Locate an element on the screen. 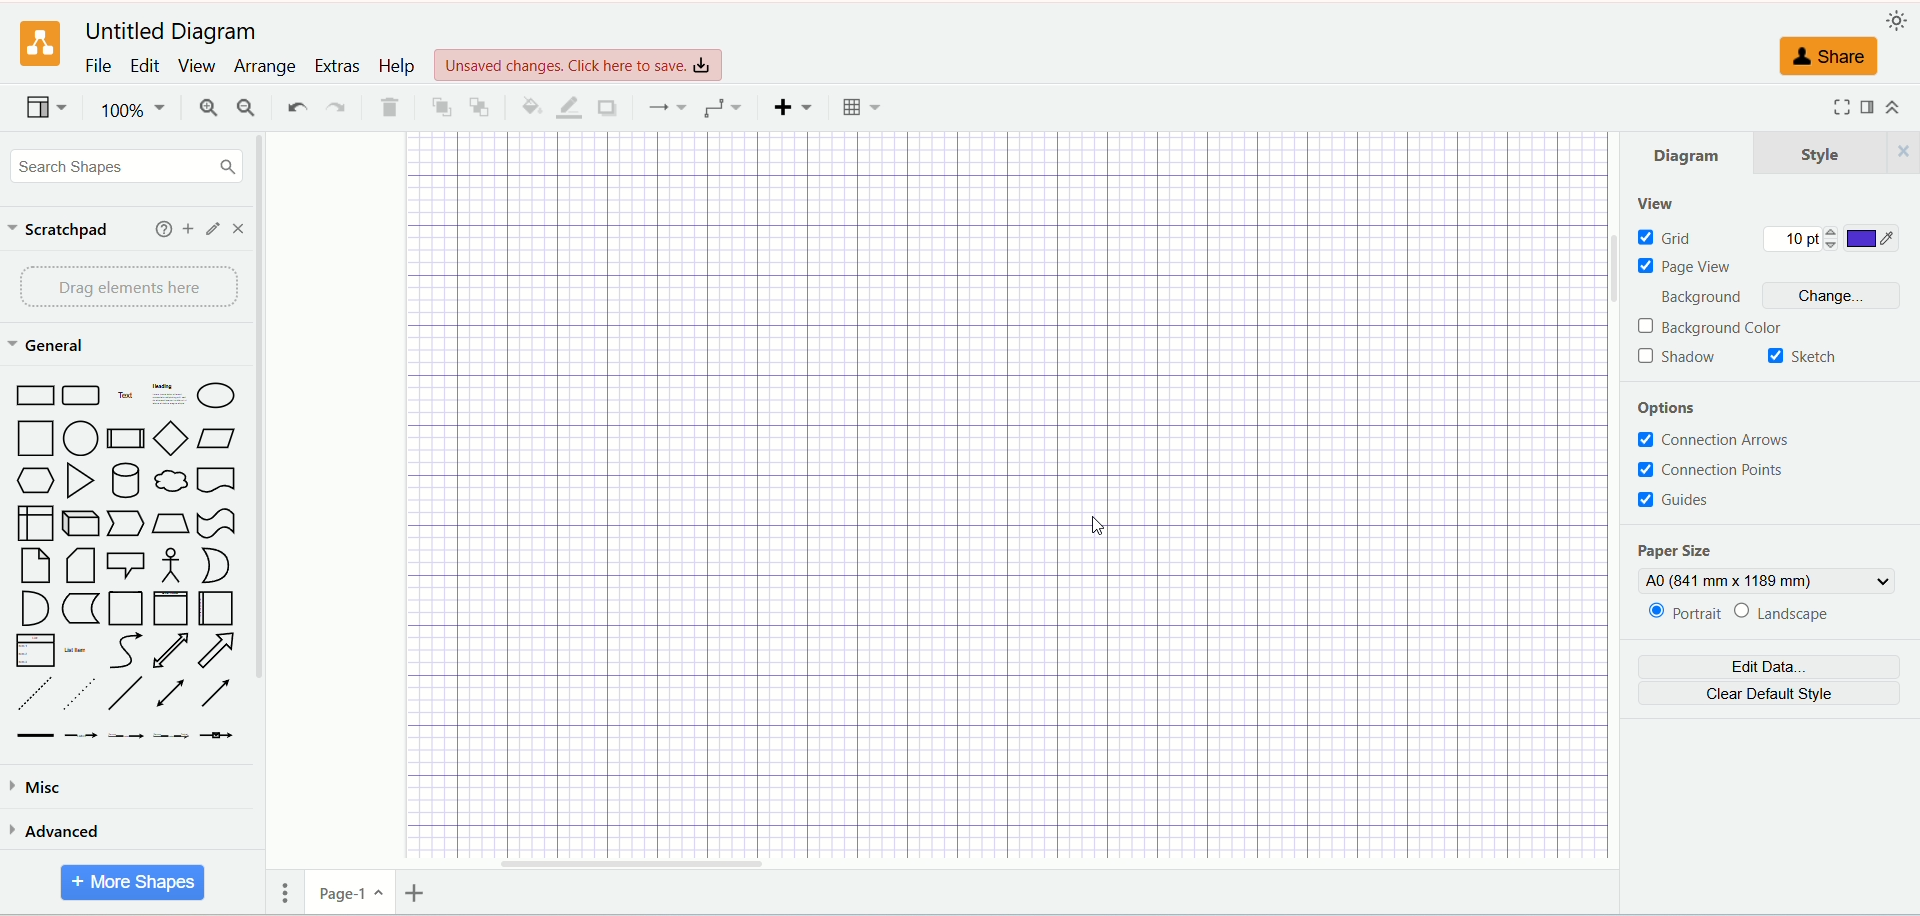 The image size is (1920, 916). Stick Figure is located at coordinates (170, 566).